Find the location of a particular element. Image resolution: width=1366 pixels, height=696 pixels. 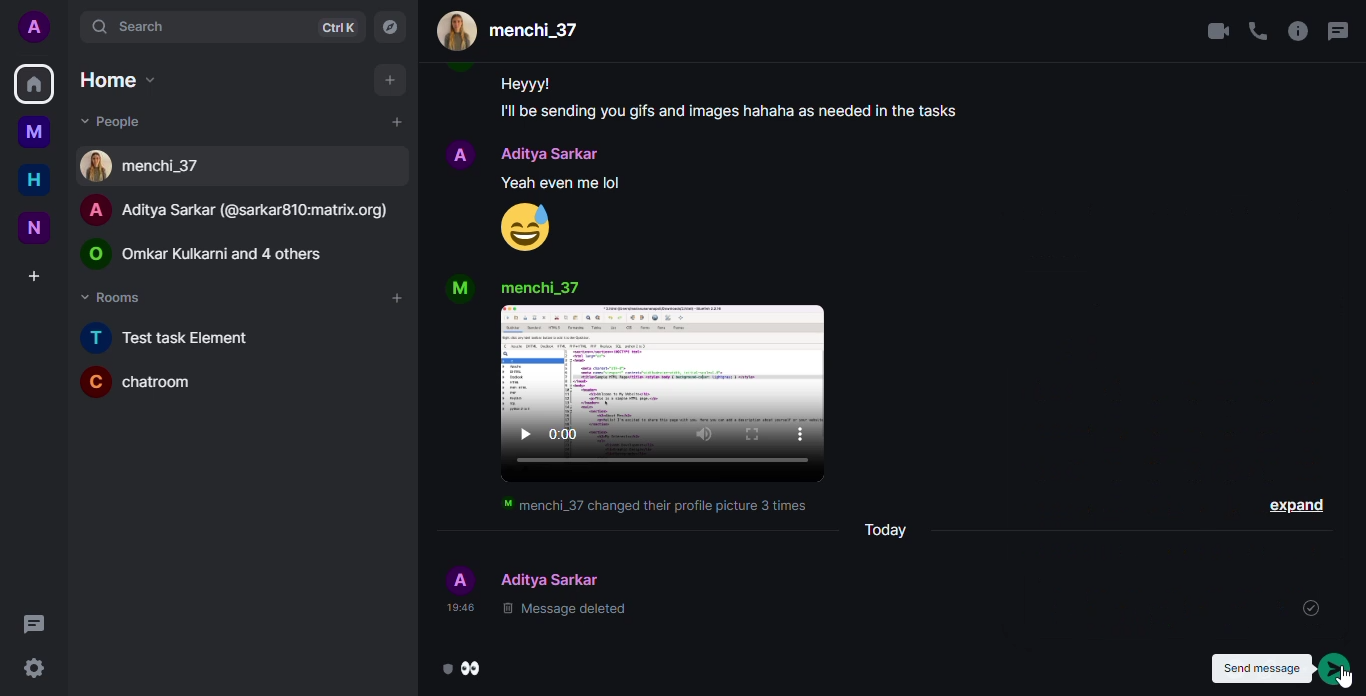

myspace is located at coordinates (37, 132).